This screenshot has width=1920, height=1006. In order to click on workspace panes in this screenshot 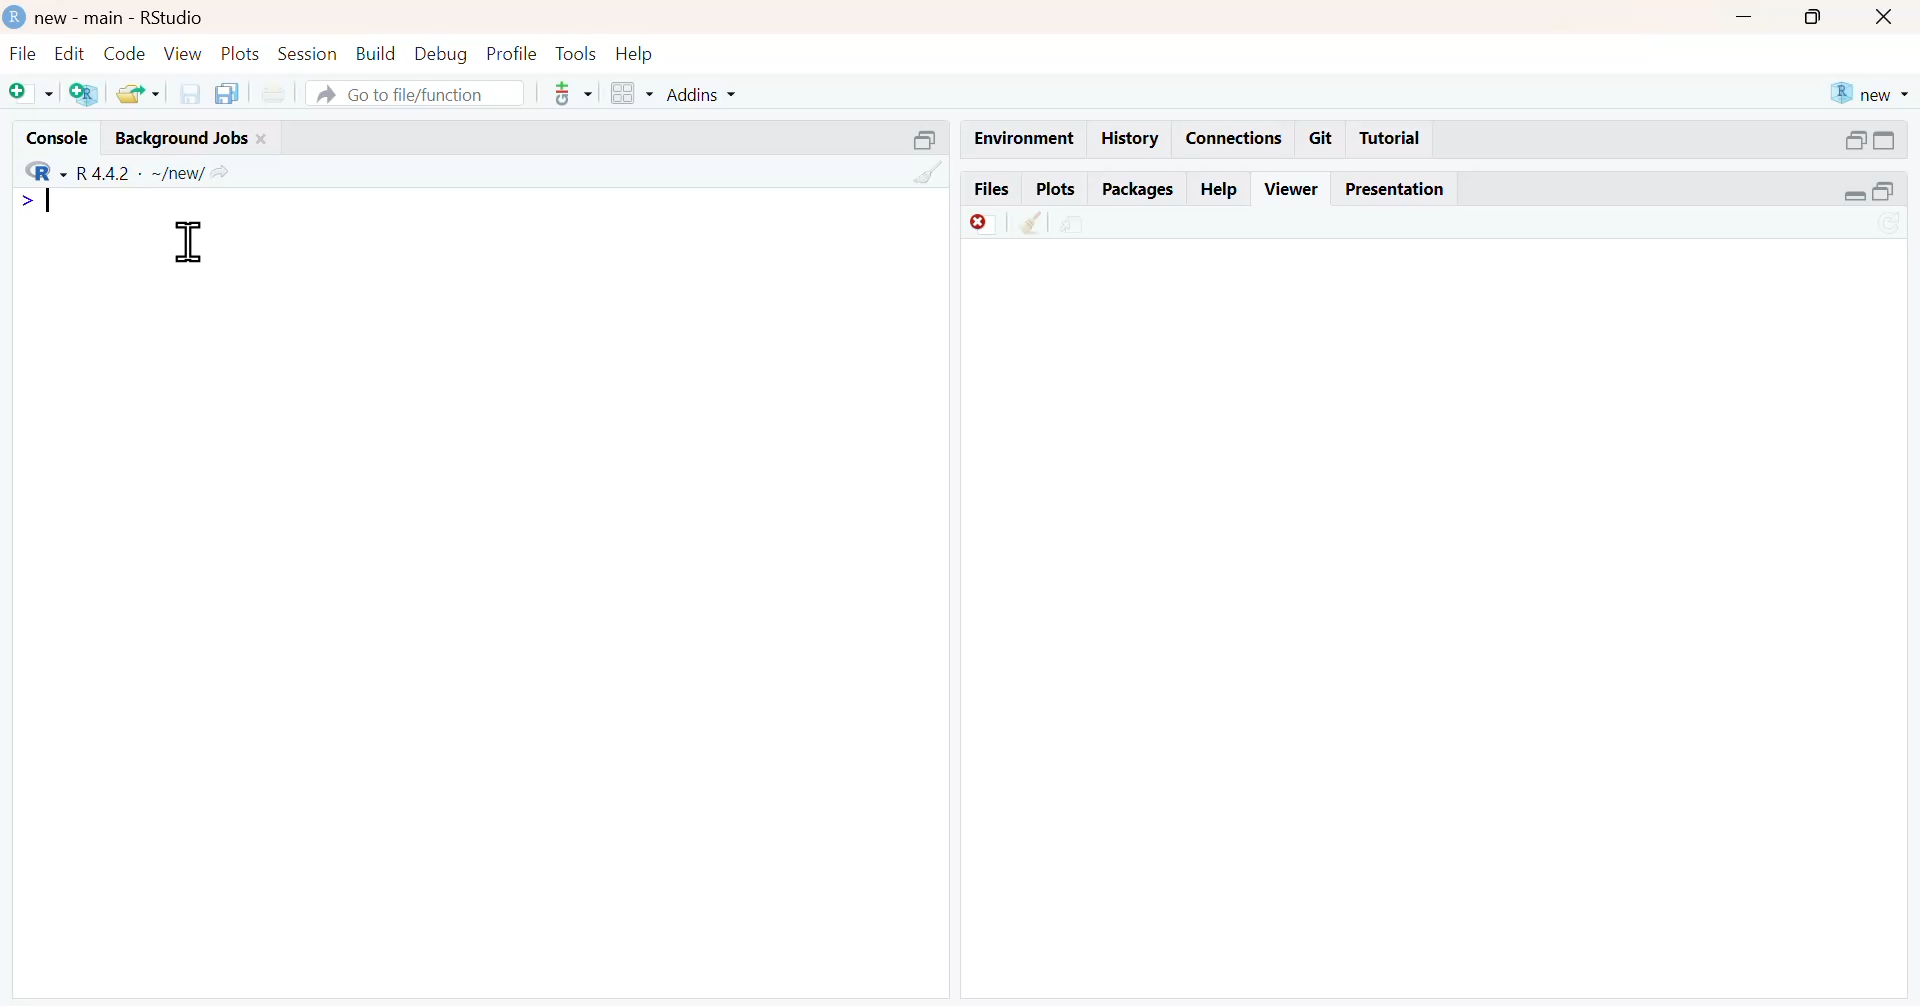, I will do `click(629, 93)`.